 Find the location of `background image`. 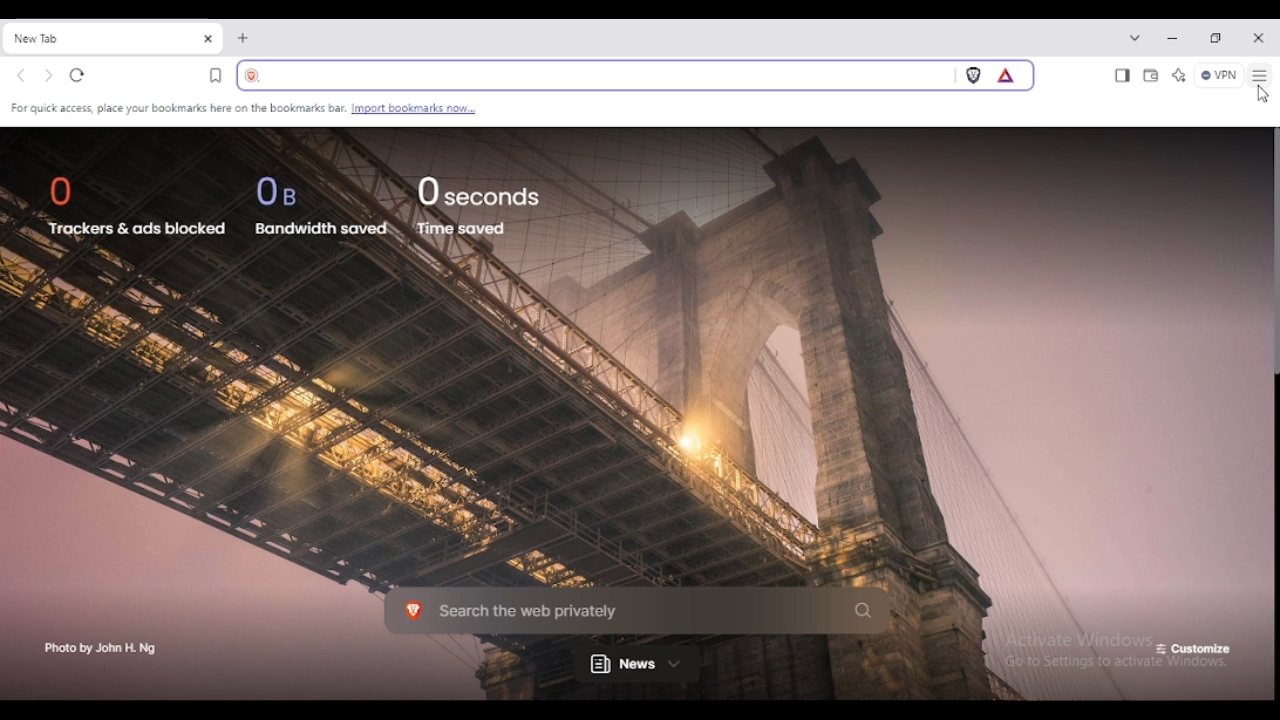

background image is located at coordinates (628, 415).